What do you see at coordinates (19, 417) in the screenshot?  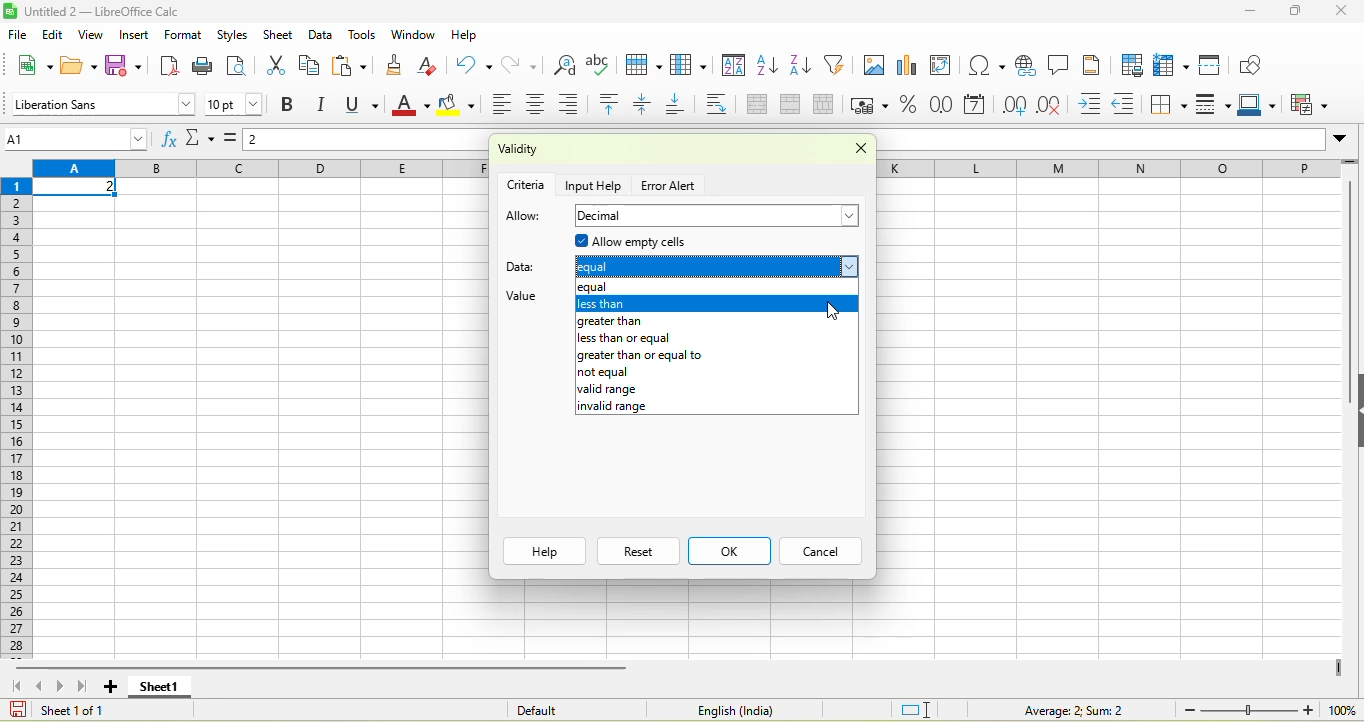 I see `rows` at bounding box center [19, 417].